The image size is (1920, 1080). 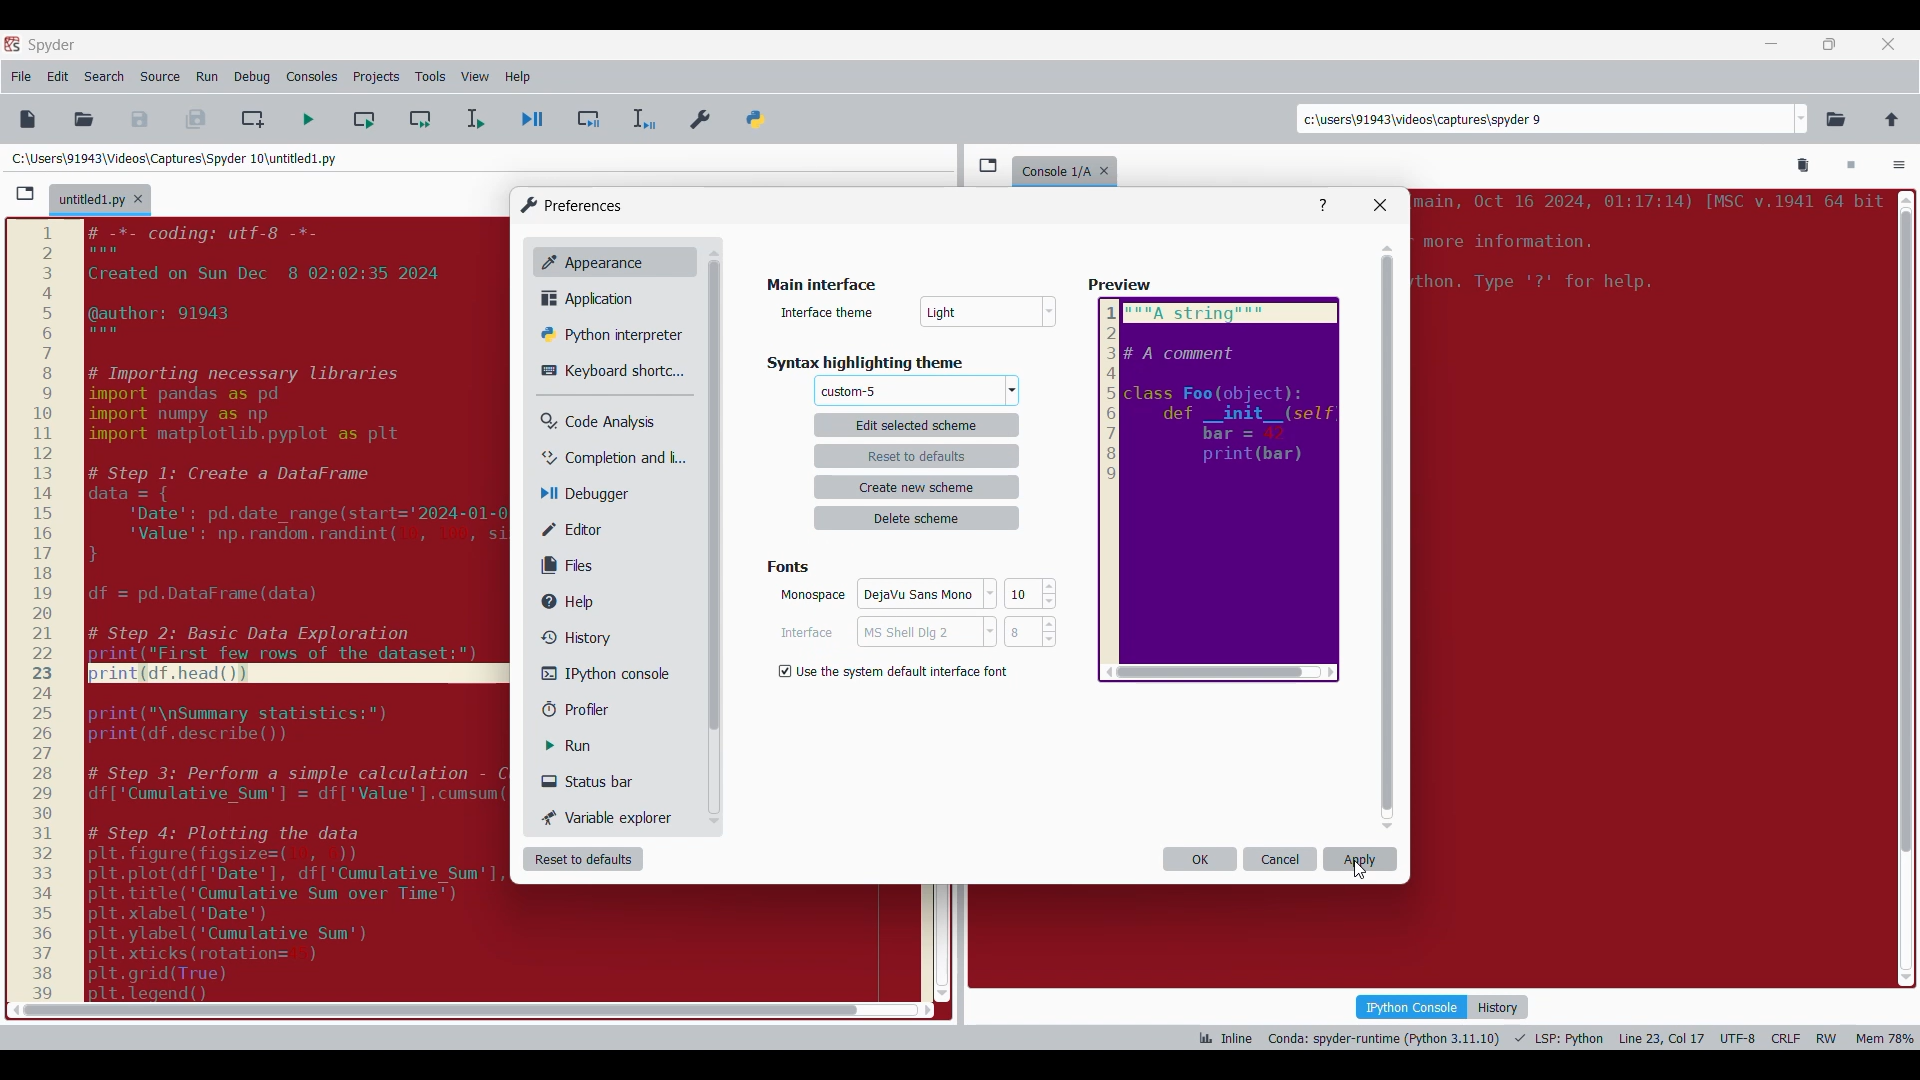 What do you see at coordinates (308, 119) in the screenshot?
I see `Run file` at bounding box center [308, 119].